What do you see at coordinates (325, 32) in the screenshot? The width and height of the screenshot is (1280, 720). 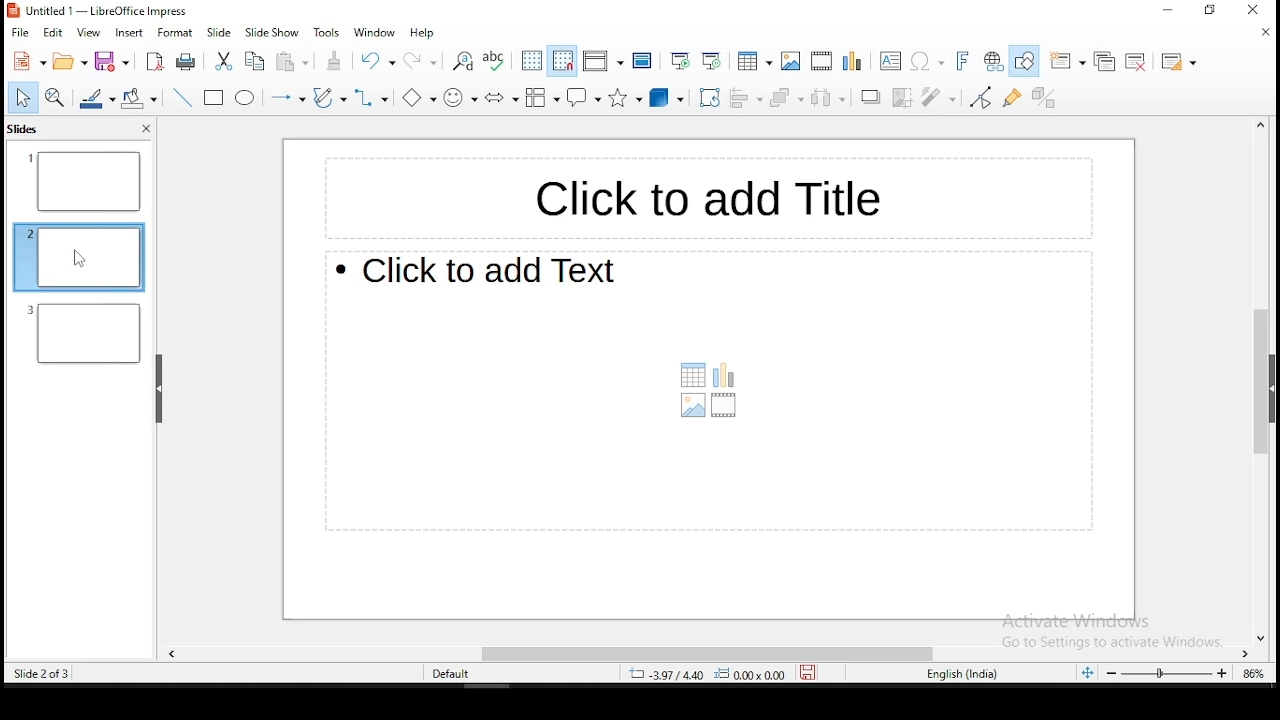 I see `tools` at bounding box center [325, 32].